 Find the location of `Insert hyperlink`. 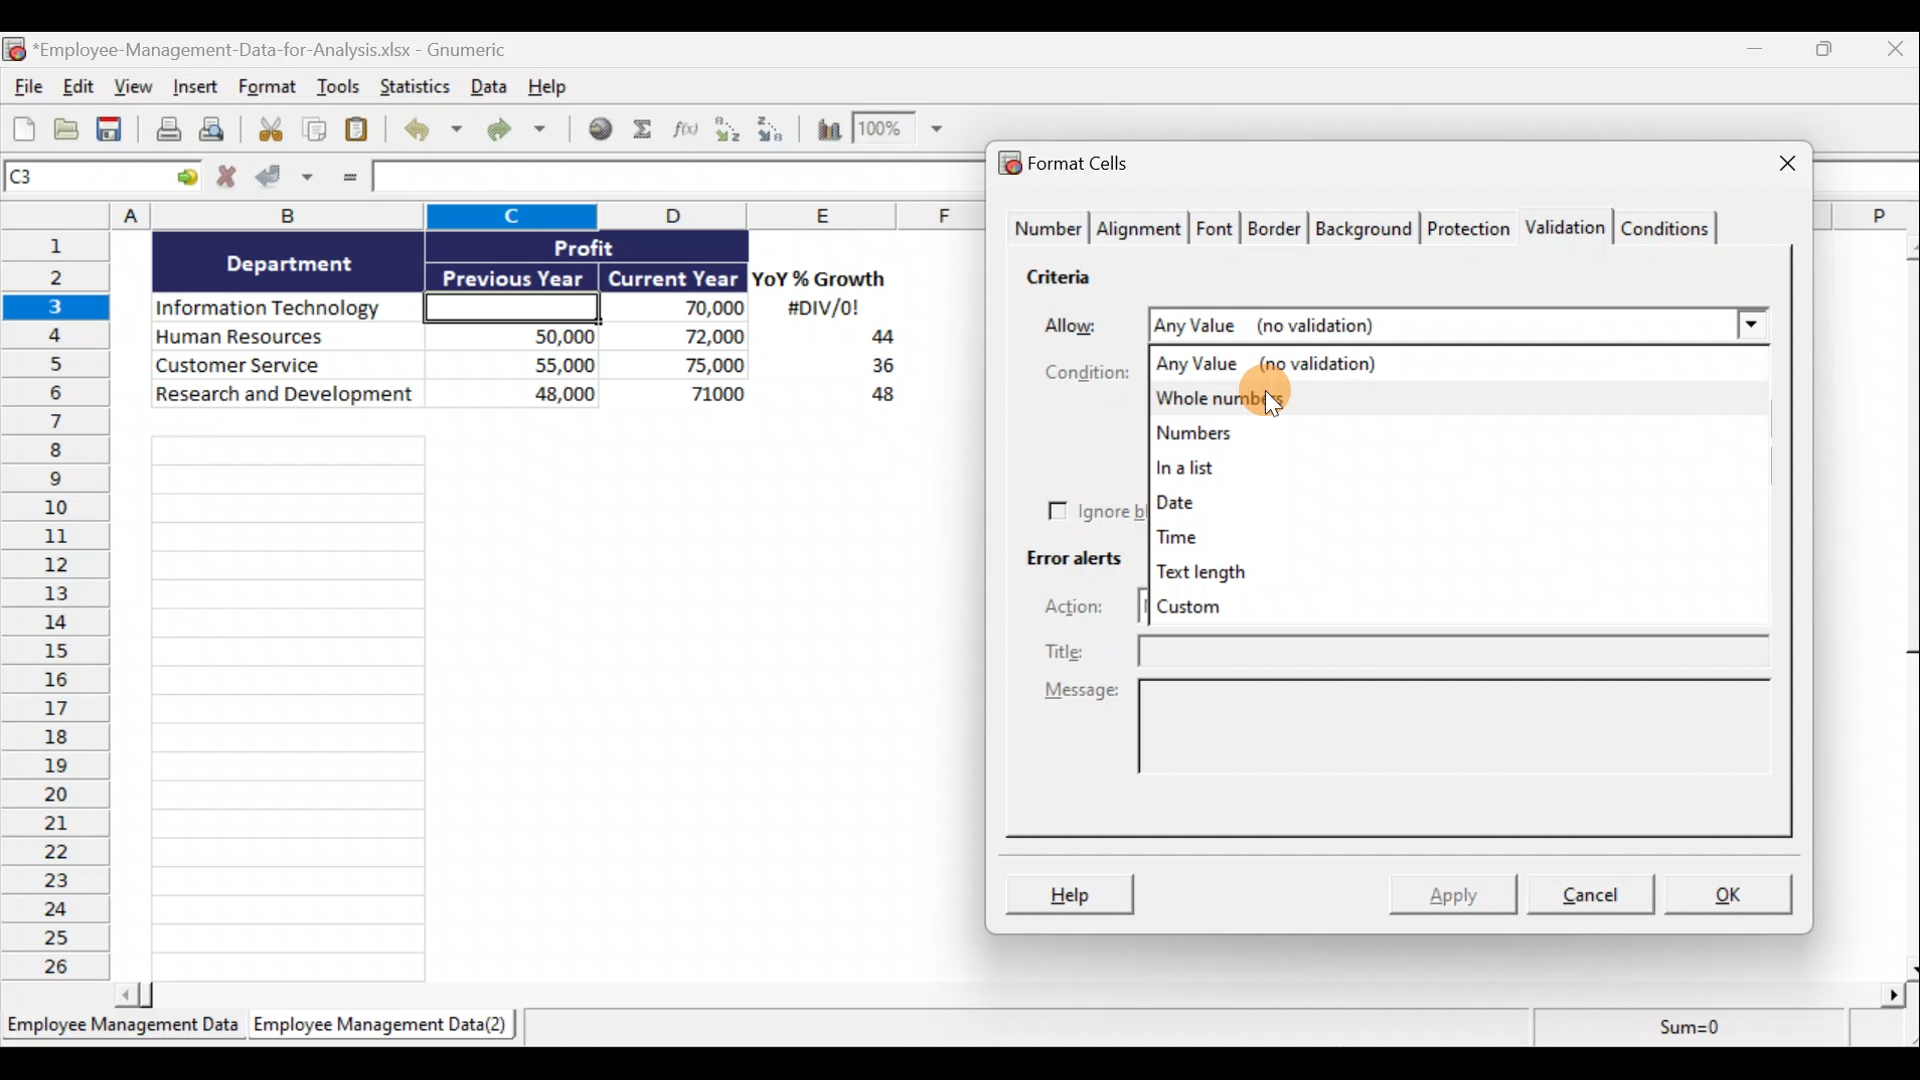

Insert hyperlink is located at coordinates (602, 129).